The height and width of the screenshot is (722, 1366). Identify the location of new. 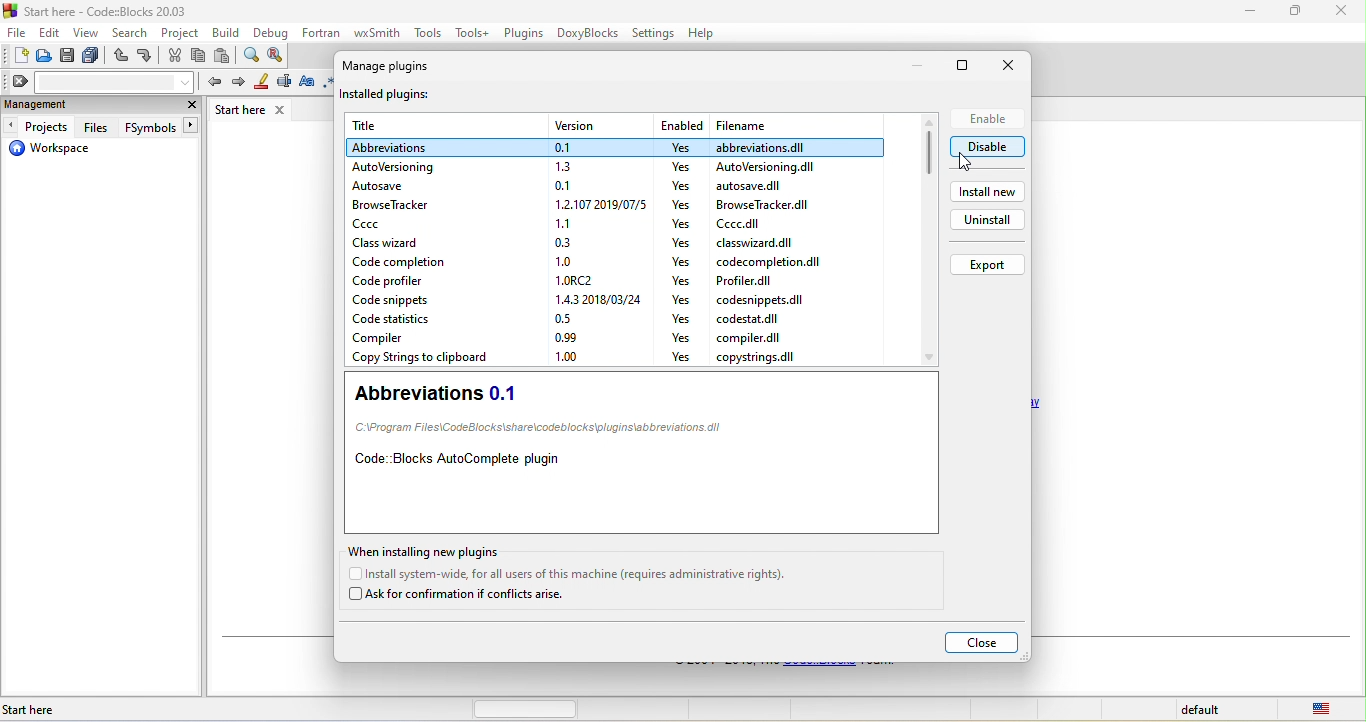
(16, 55).